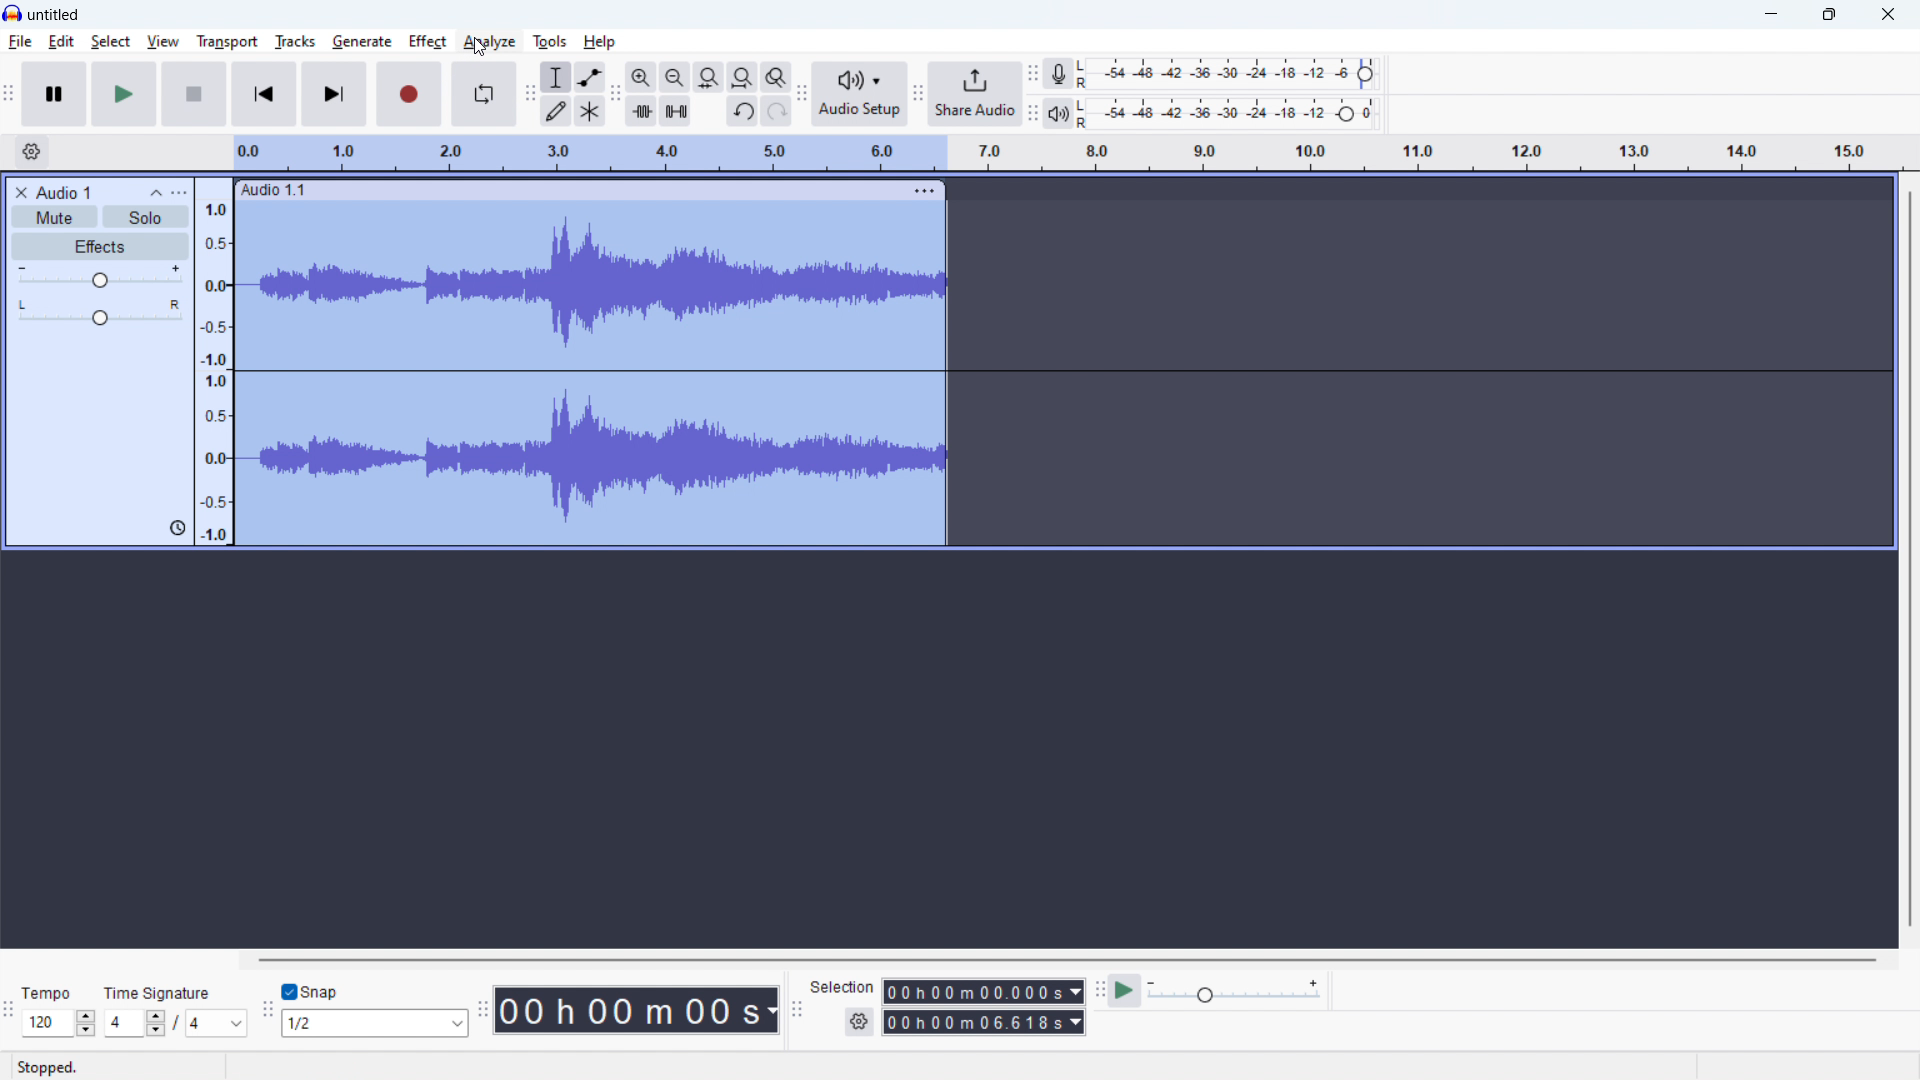  What do you see at coordinates (928, 192) in the screenshot?
I see `track options` at bounding box center [928, 192].